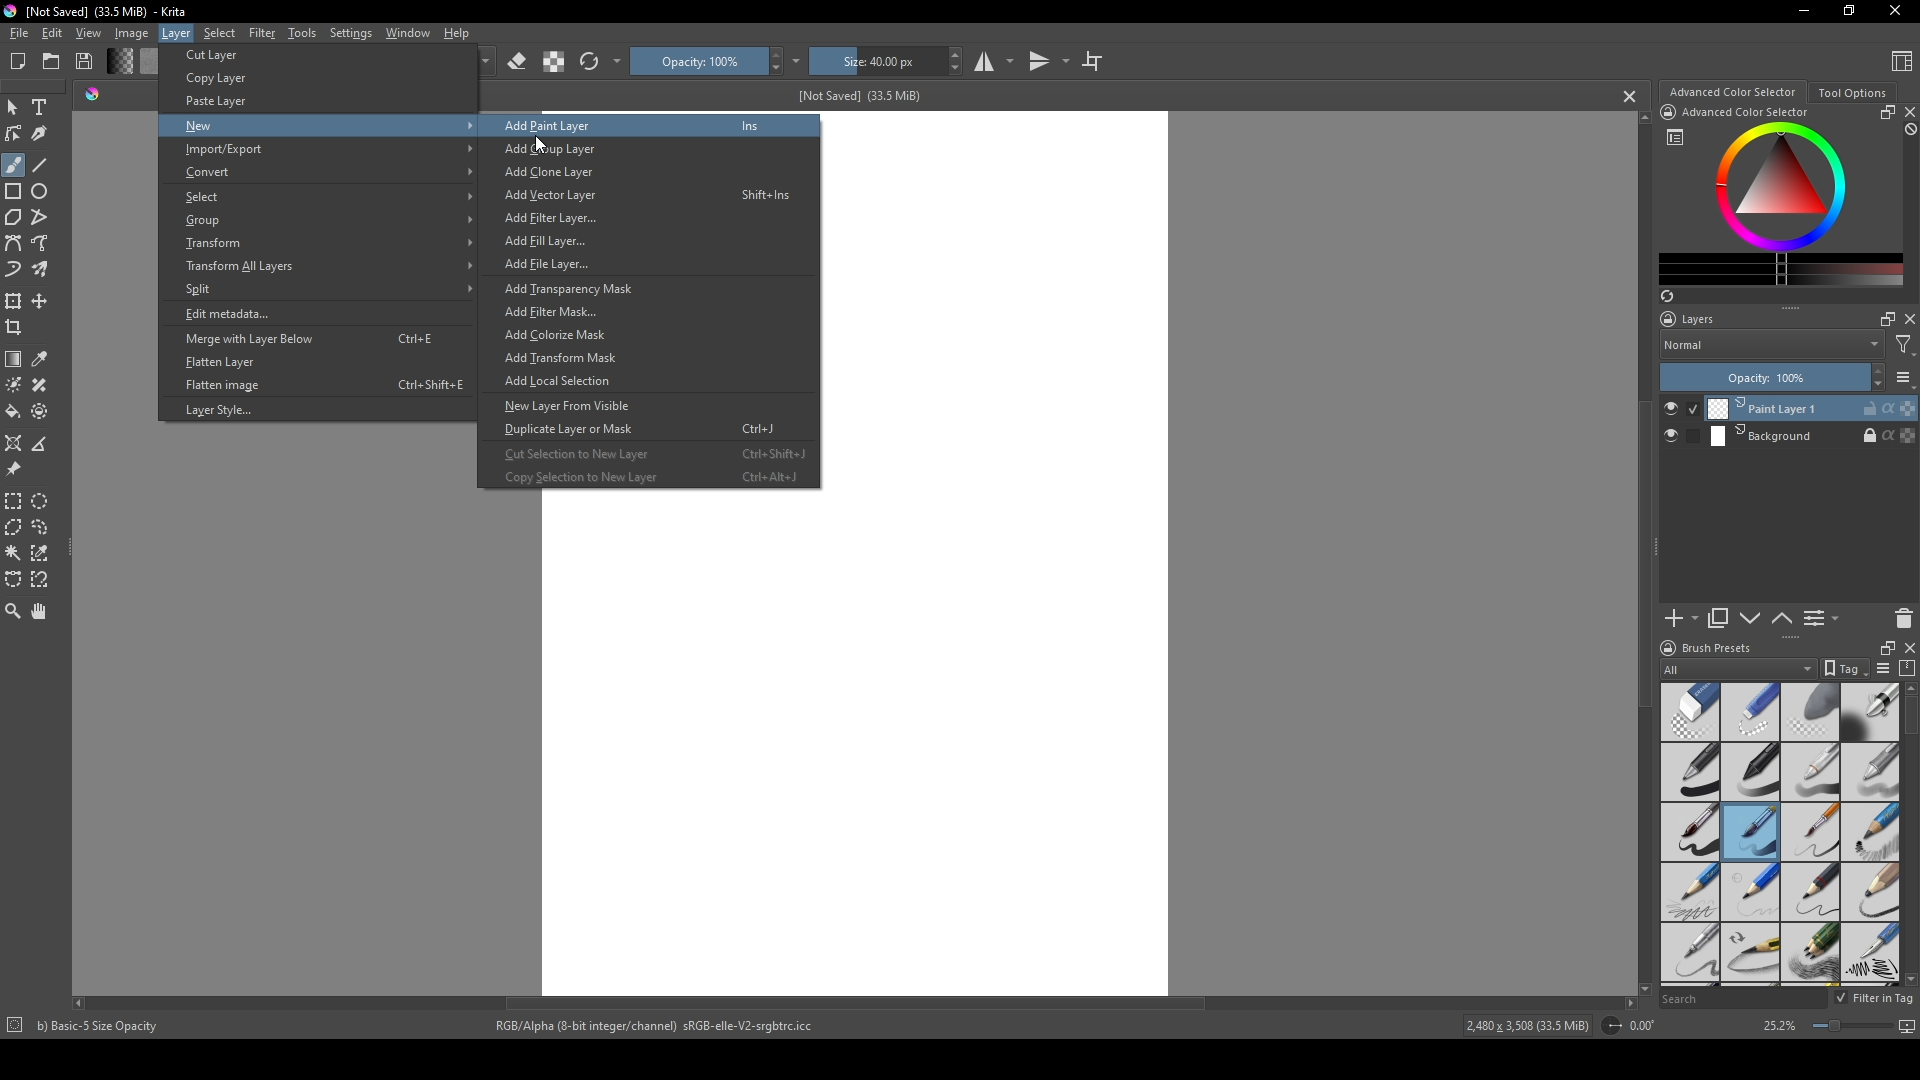  What do you see at coordinates (1718, 648) in the screenshot?
I see `Brush presets` at bounding box center [1718, 648].